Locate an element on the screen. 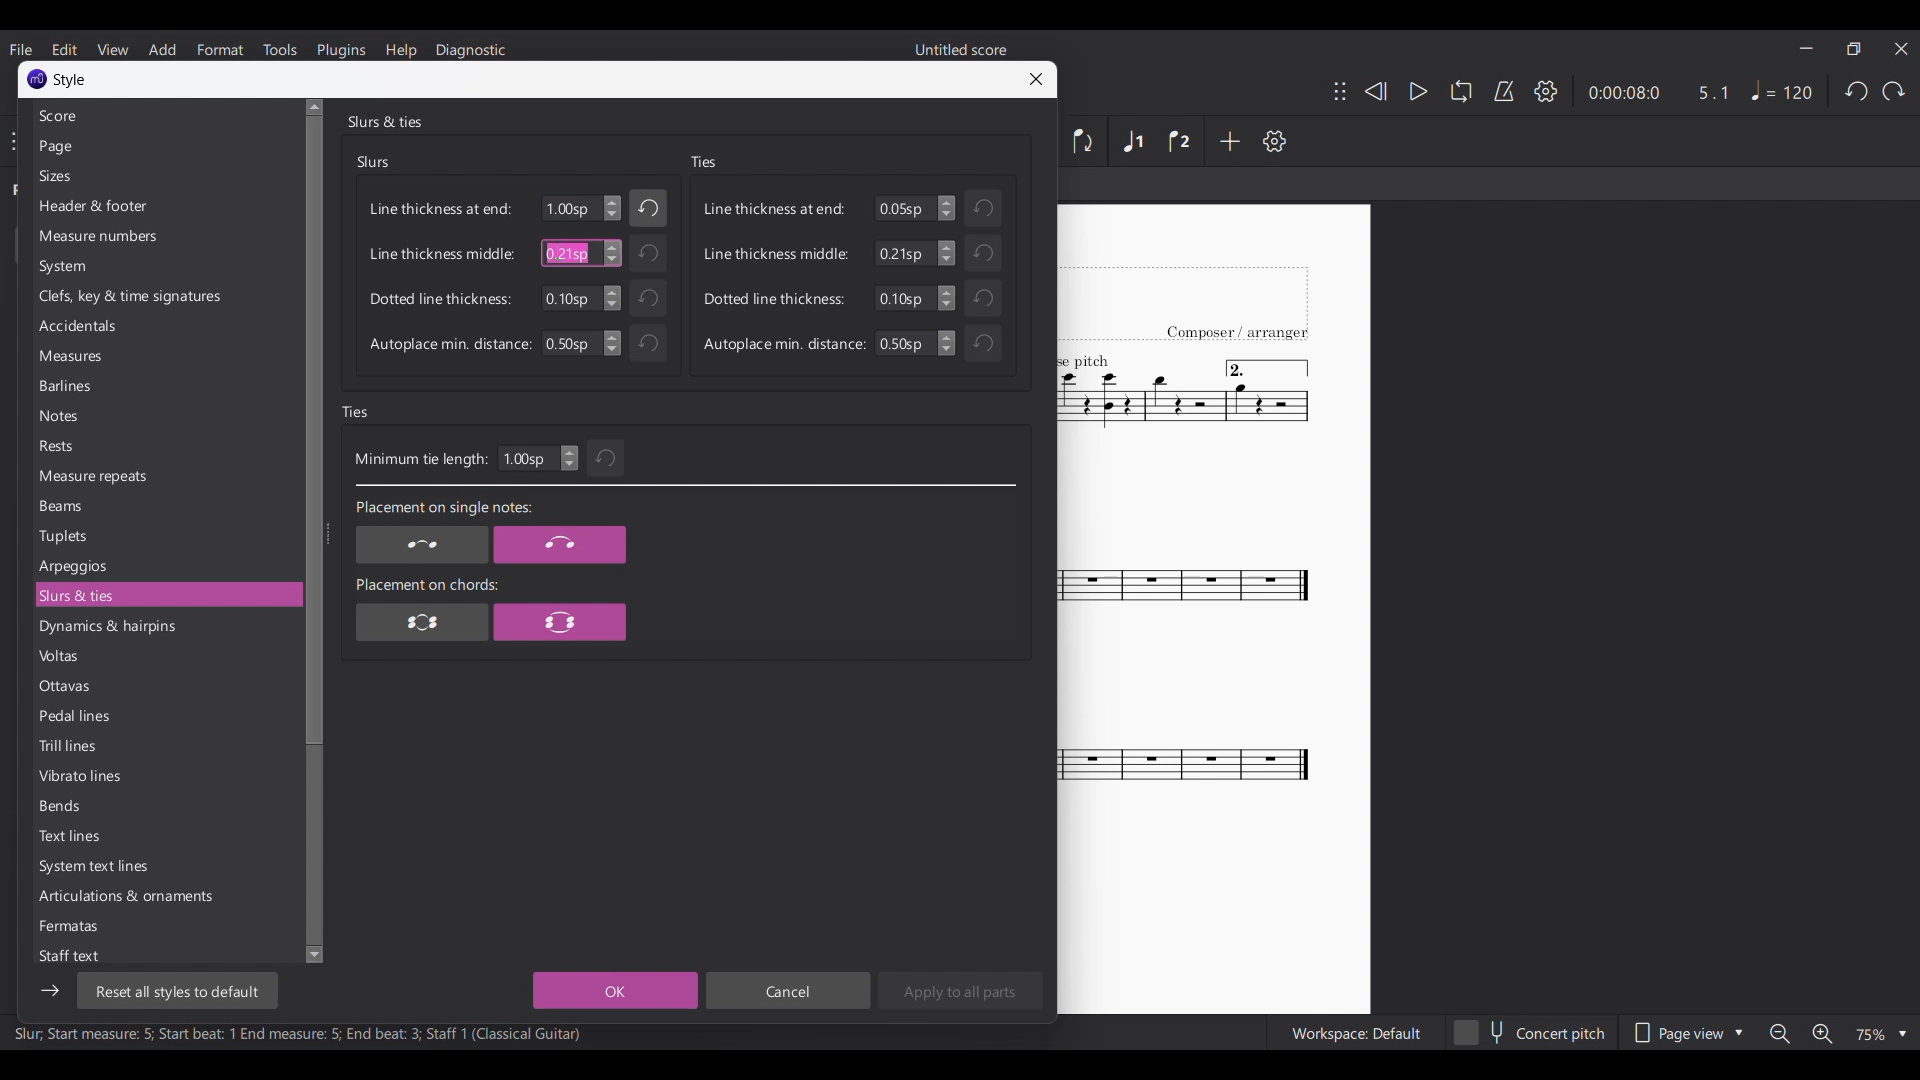 The height and width of the screenshot is (1080, 1920). Accidentals is located at coordinates (164, 326).